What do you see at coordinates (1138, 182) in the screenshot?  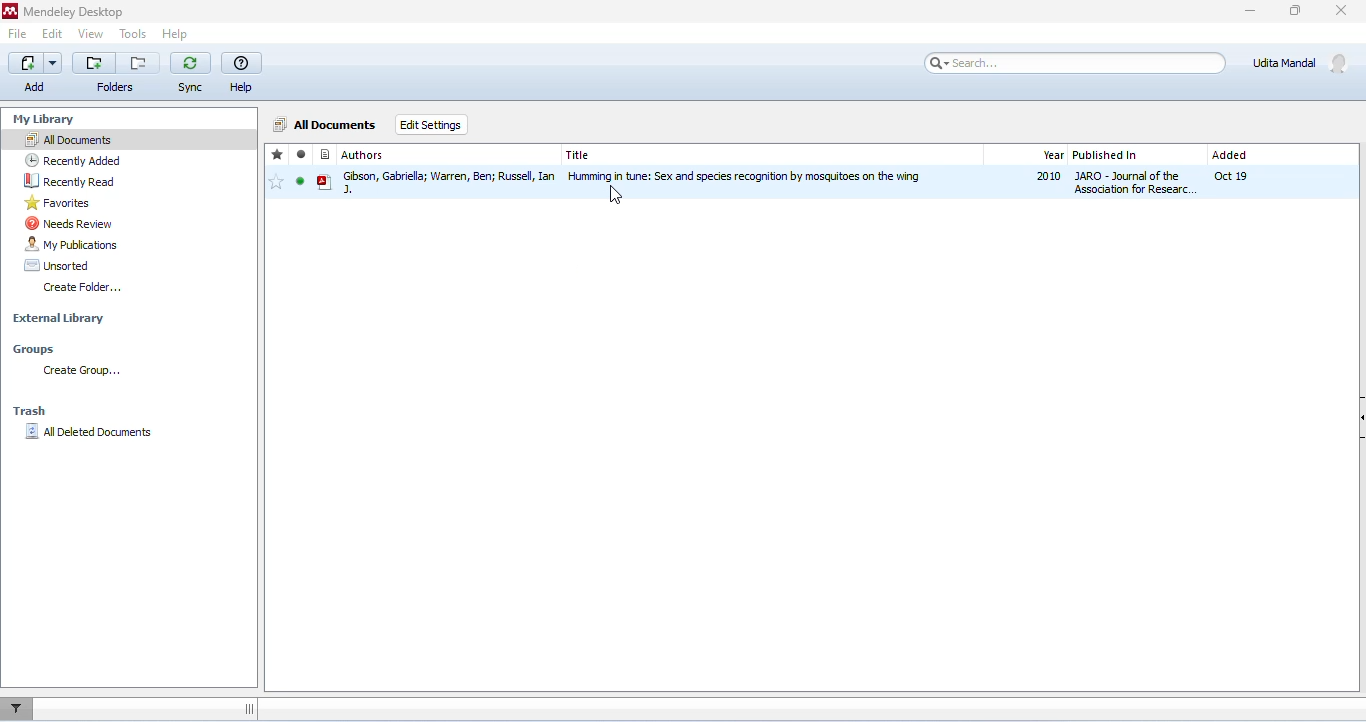 I see `JARO - Journal of the Association for Research in Otolaryngology` at bounding box center [1138, 182].